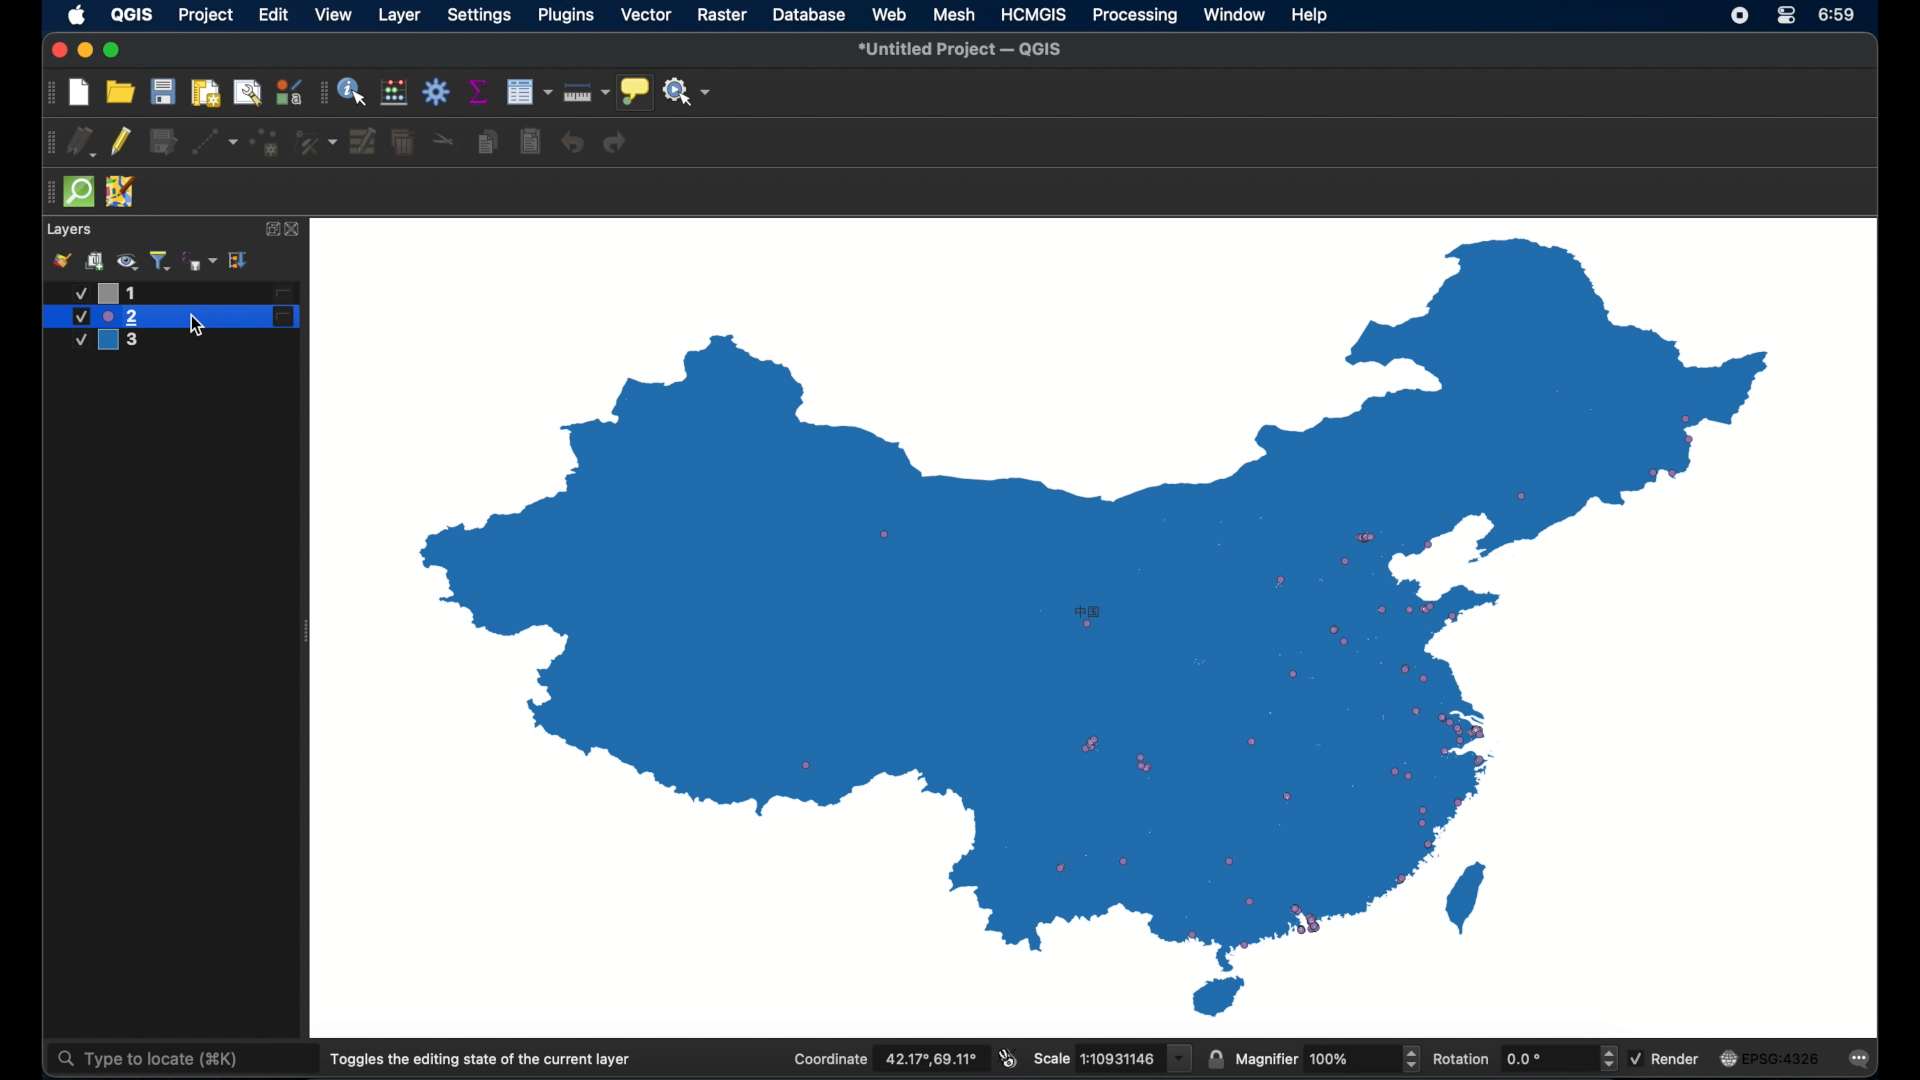 The height and width of the screenshot is (1080, 1920). Describe the element at coordinates (1525, 1057) in the screenshot. I see `rotation` at that location.